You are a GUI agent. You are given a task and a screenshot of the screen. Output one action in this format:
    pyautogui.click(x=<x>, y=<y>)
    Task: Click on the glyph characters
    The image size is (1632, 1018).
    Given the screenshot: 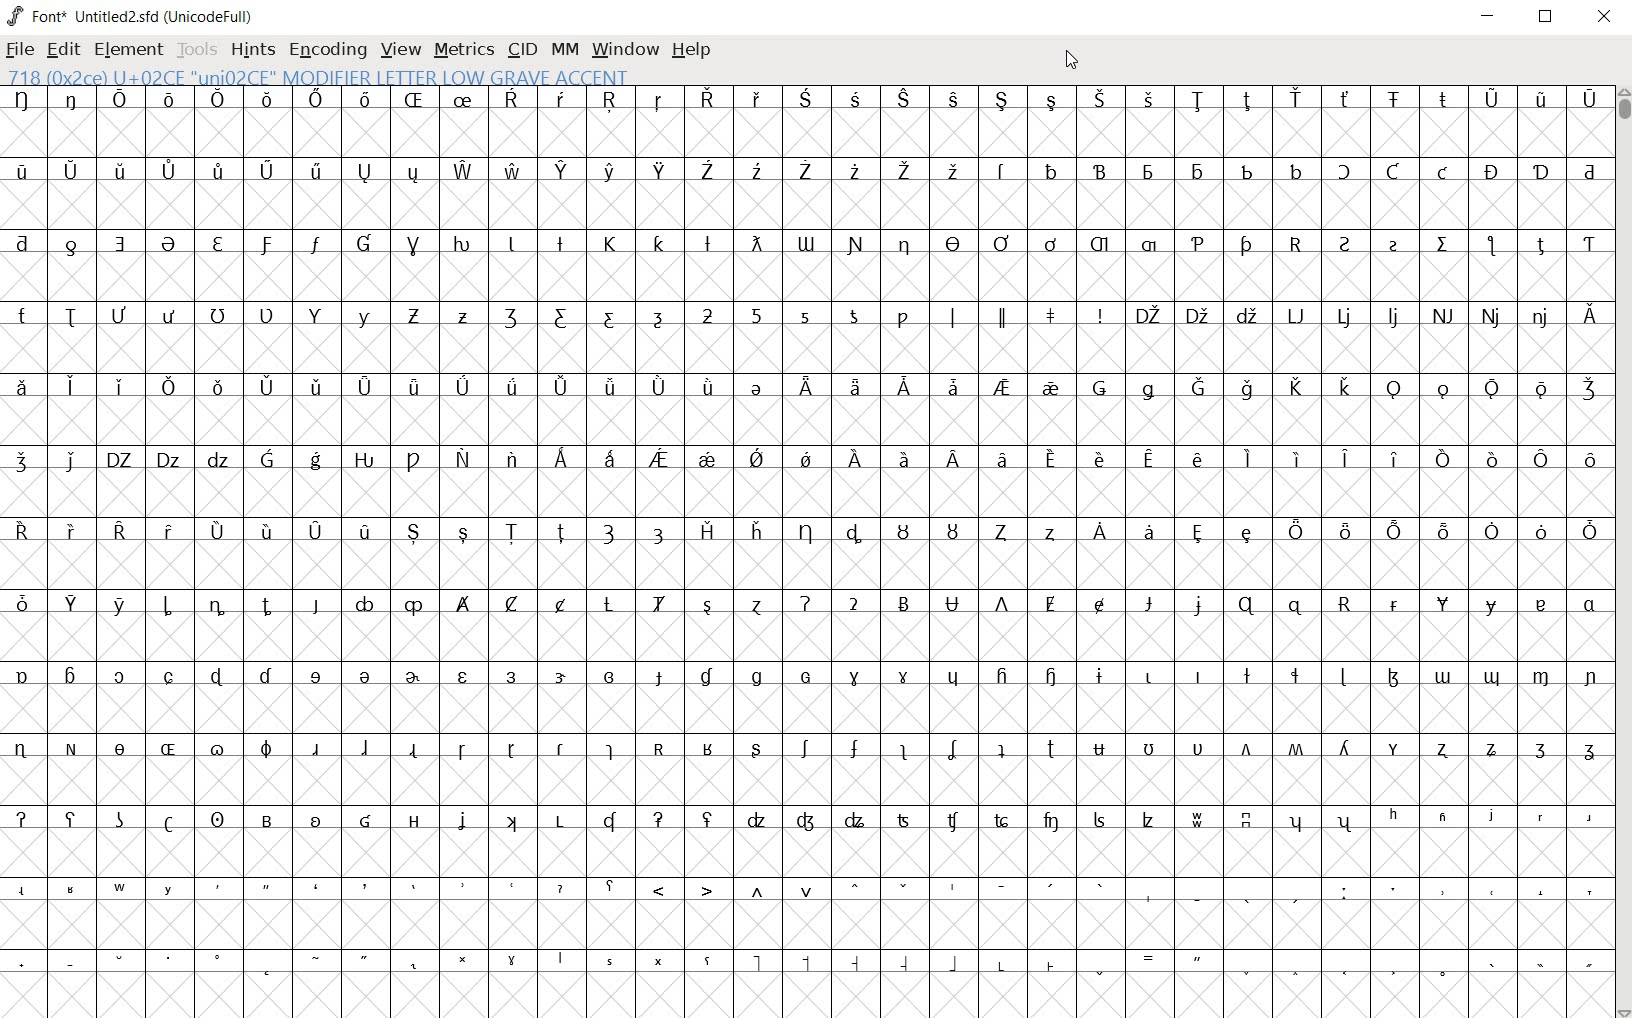 What is the action you would take?
    pyautogui.click(x=804, y=551)
    